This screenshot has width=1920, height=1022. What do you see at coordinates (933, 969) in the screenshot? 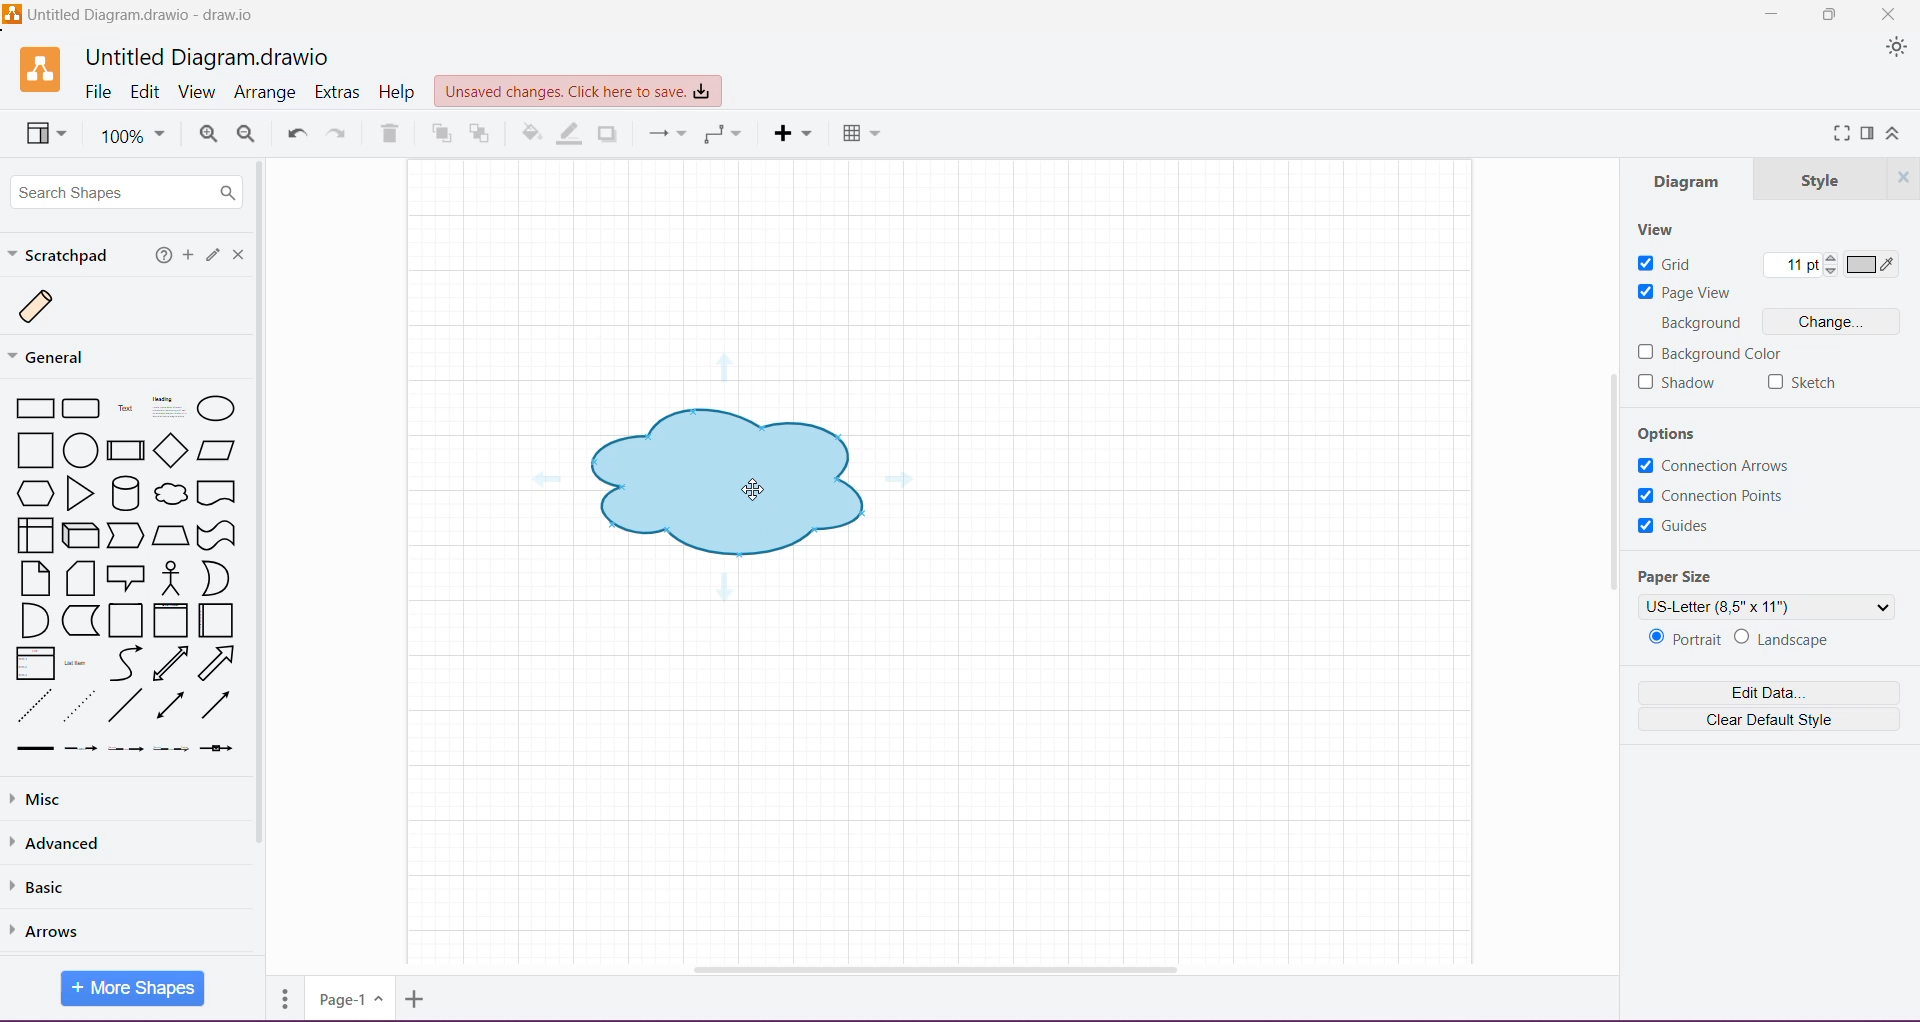
I see `Horizontal Scroll Bar` at bounding box center [933, 969].